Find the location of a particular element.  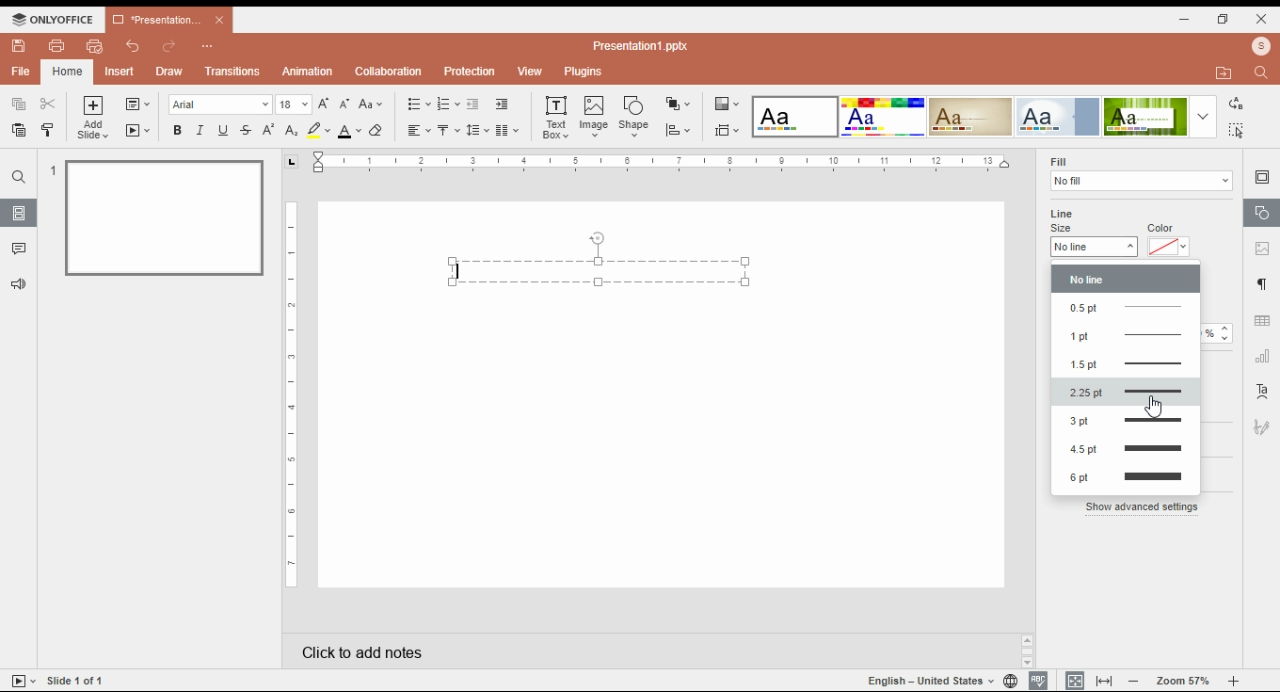

line size is located at coordinates (1094, 247).